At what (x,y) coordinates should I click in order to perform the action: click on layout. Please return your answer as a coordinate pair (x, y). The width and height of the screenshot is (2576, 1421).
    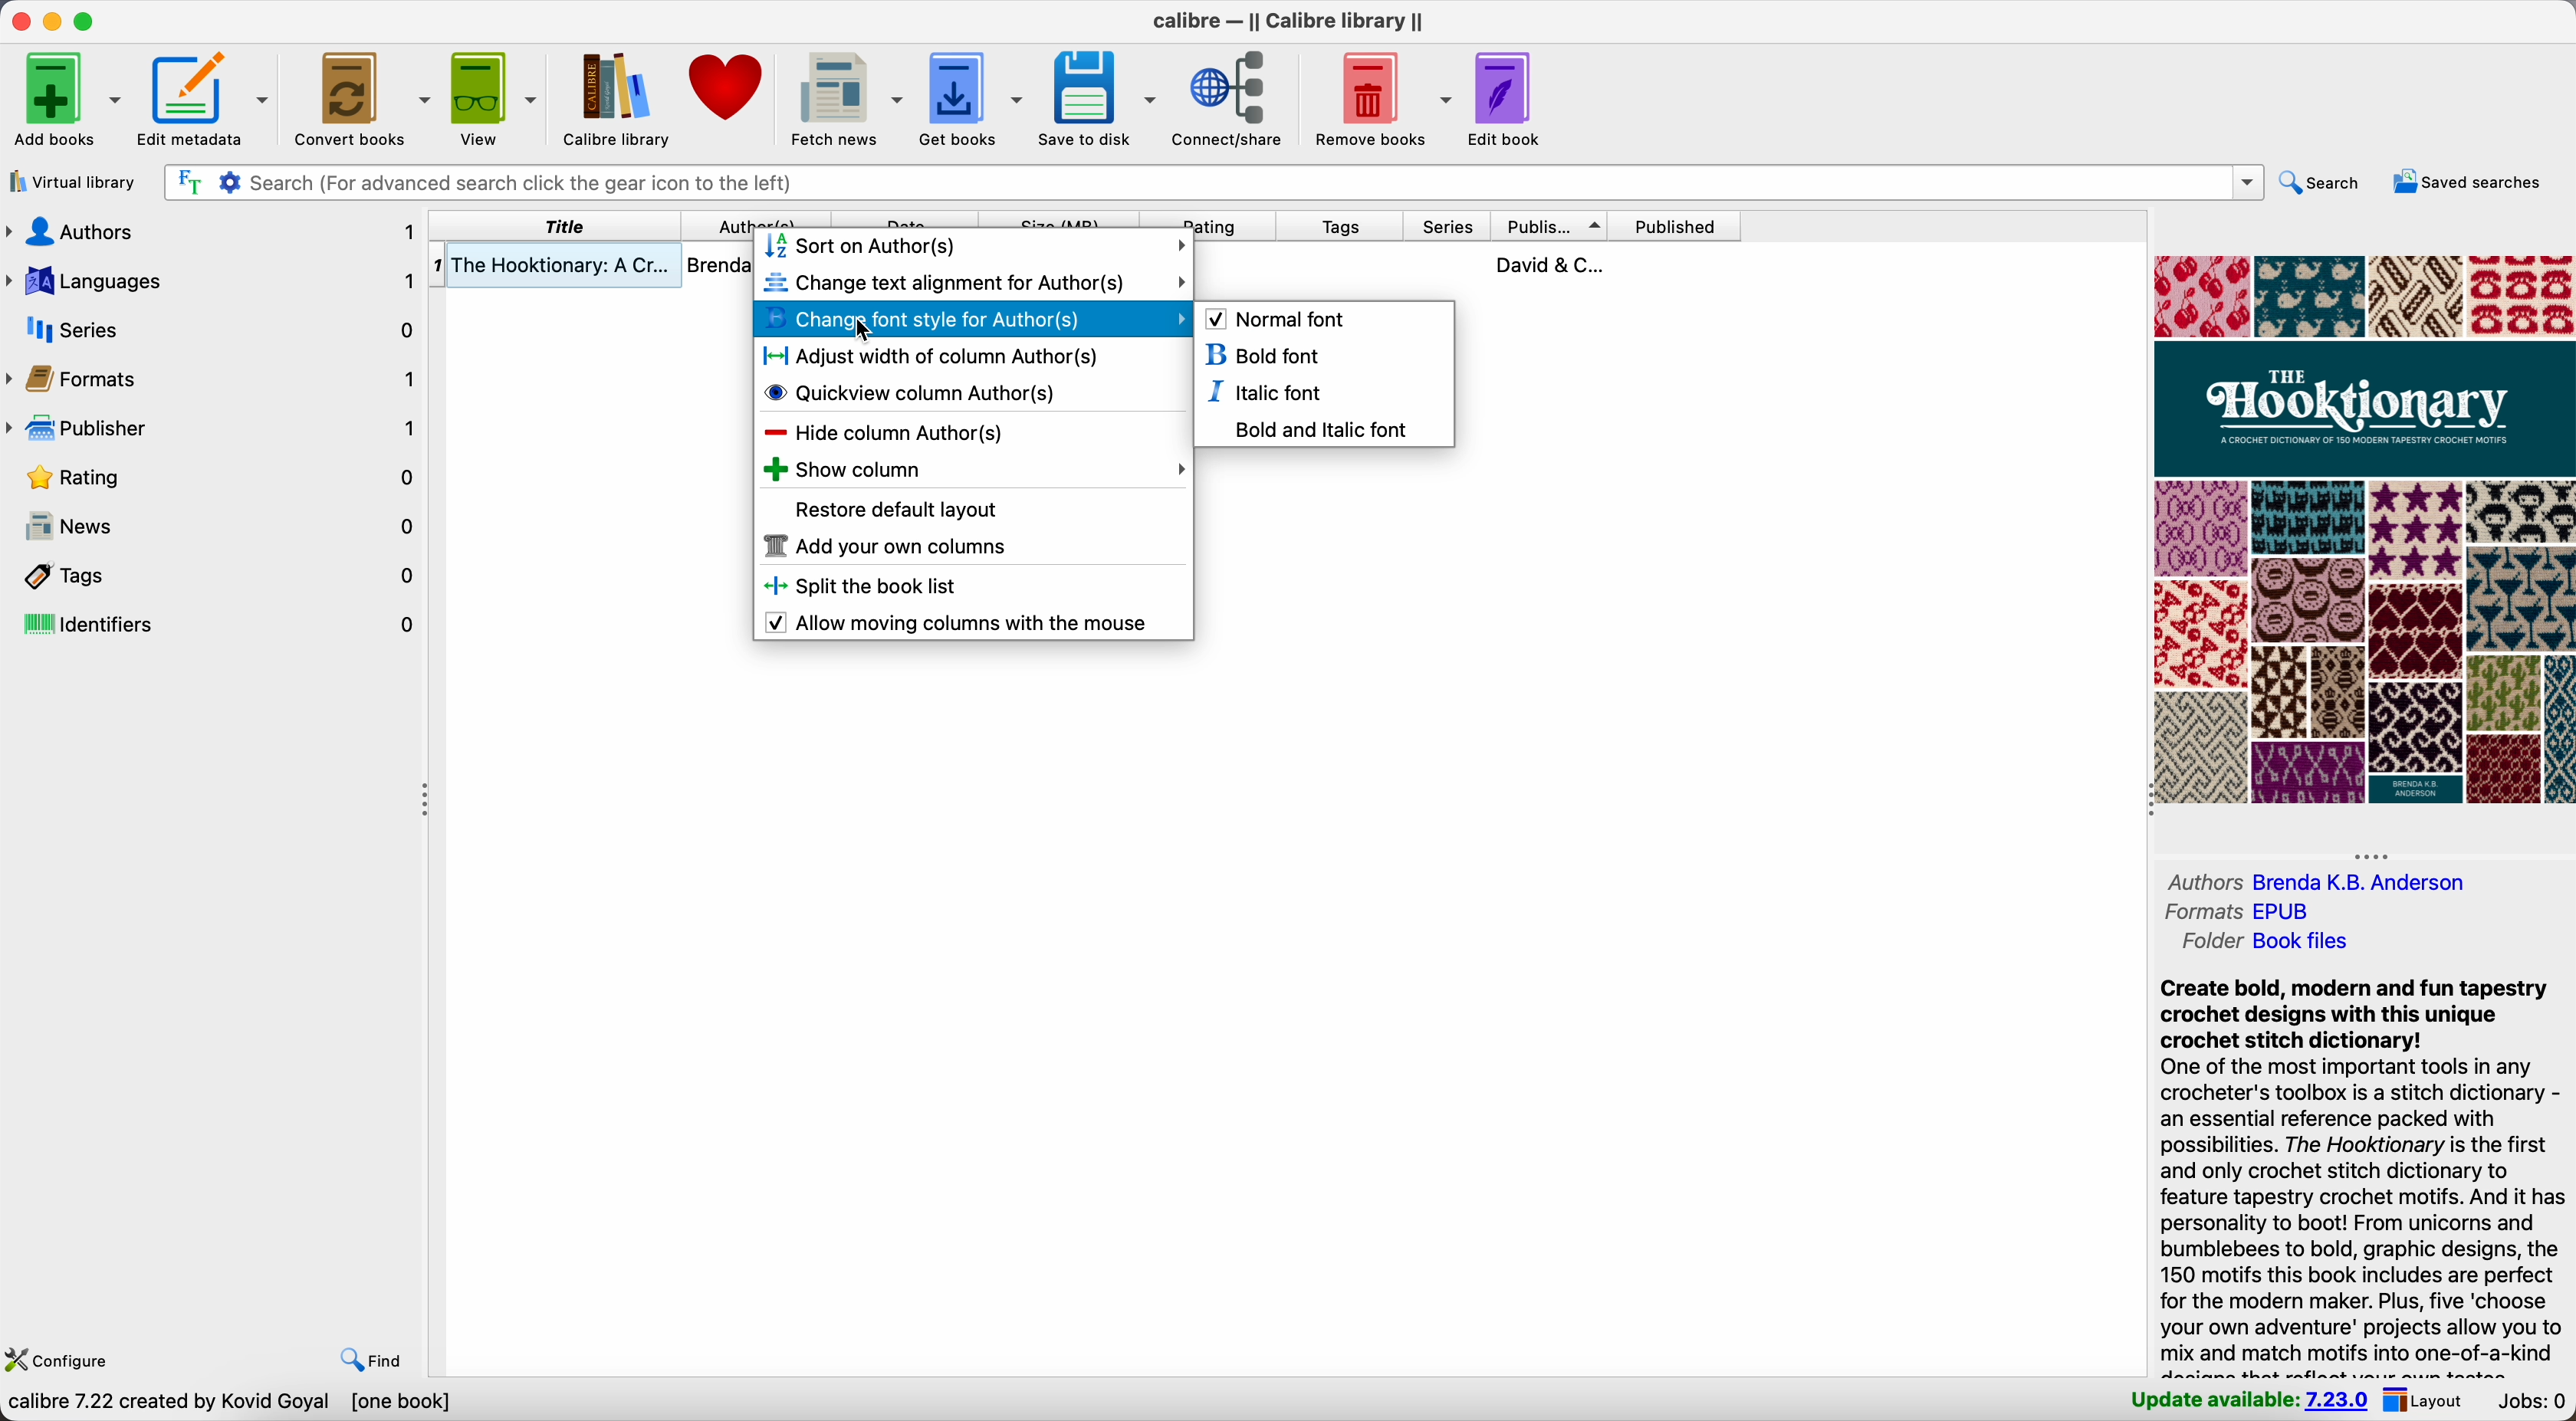
    Looking at the image, I should click on (2426, 1400).